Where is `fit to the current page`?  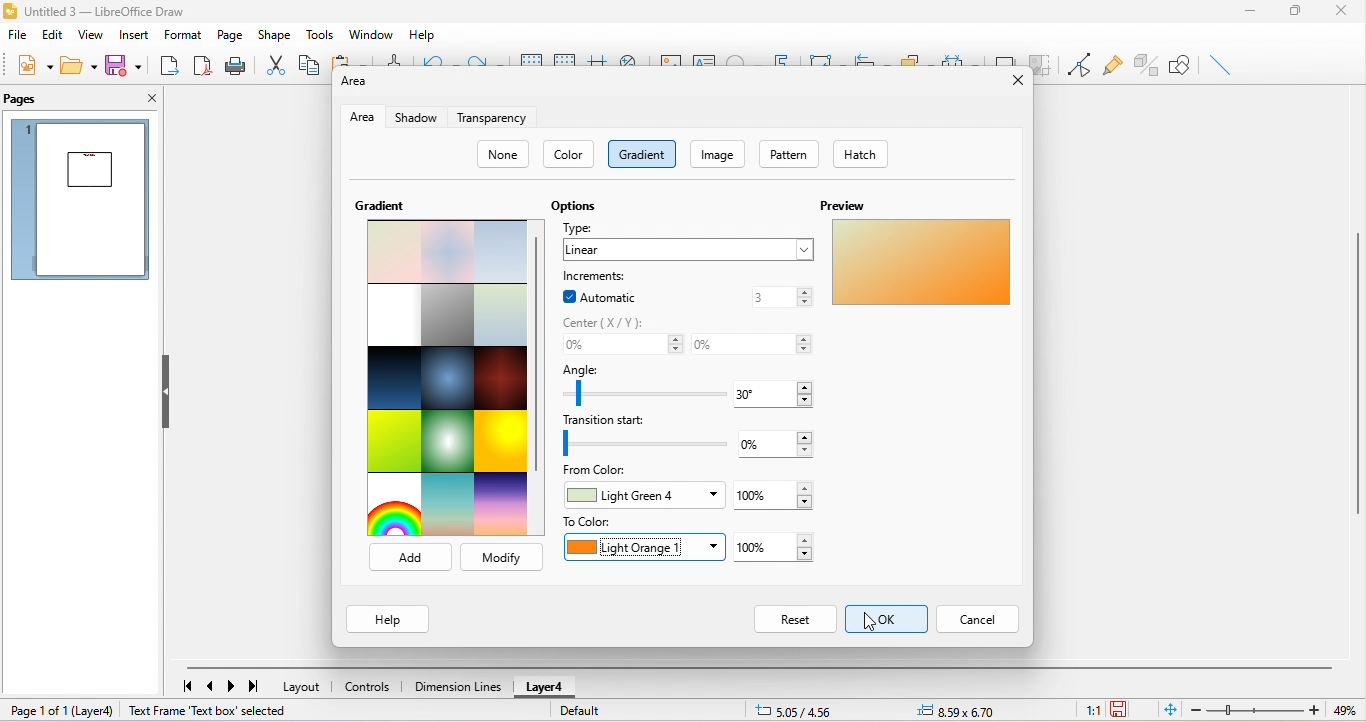
fit to the current page is located at coordinates (1171, 711).